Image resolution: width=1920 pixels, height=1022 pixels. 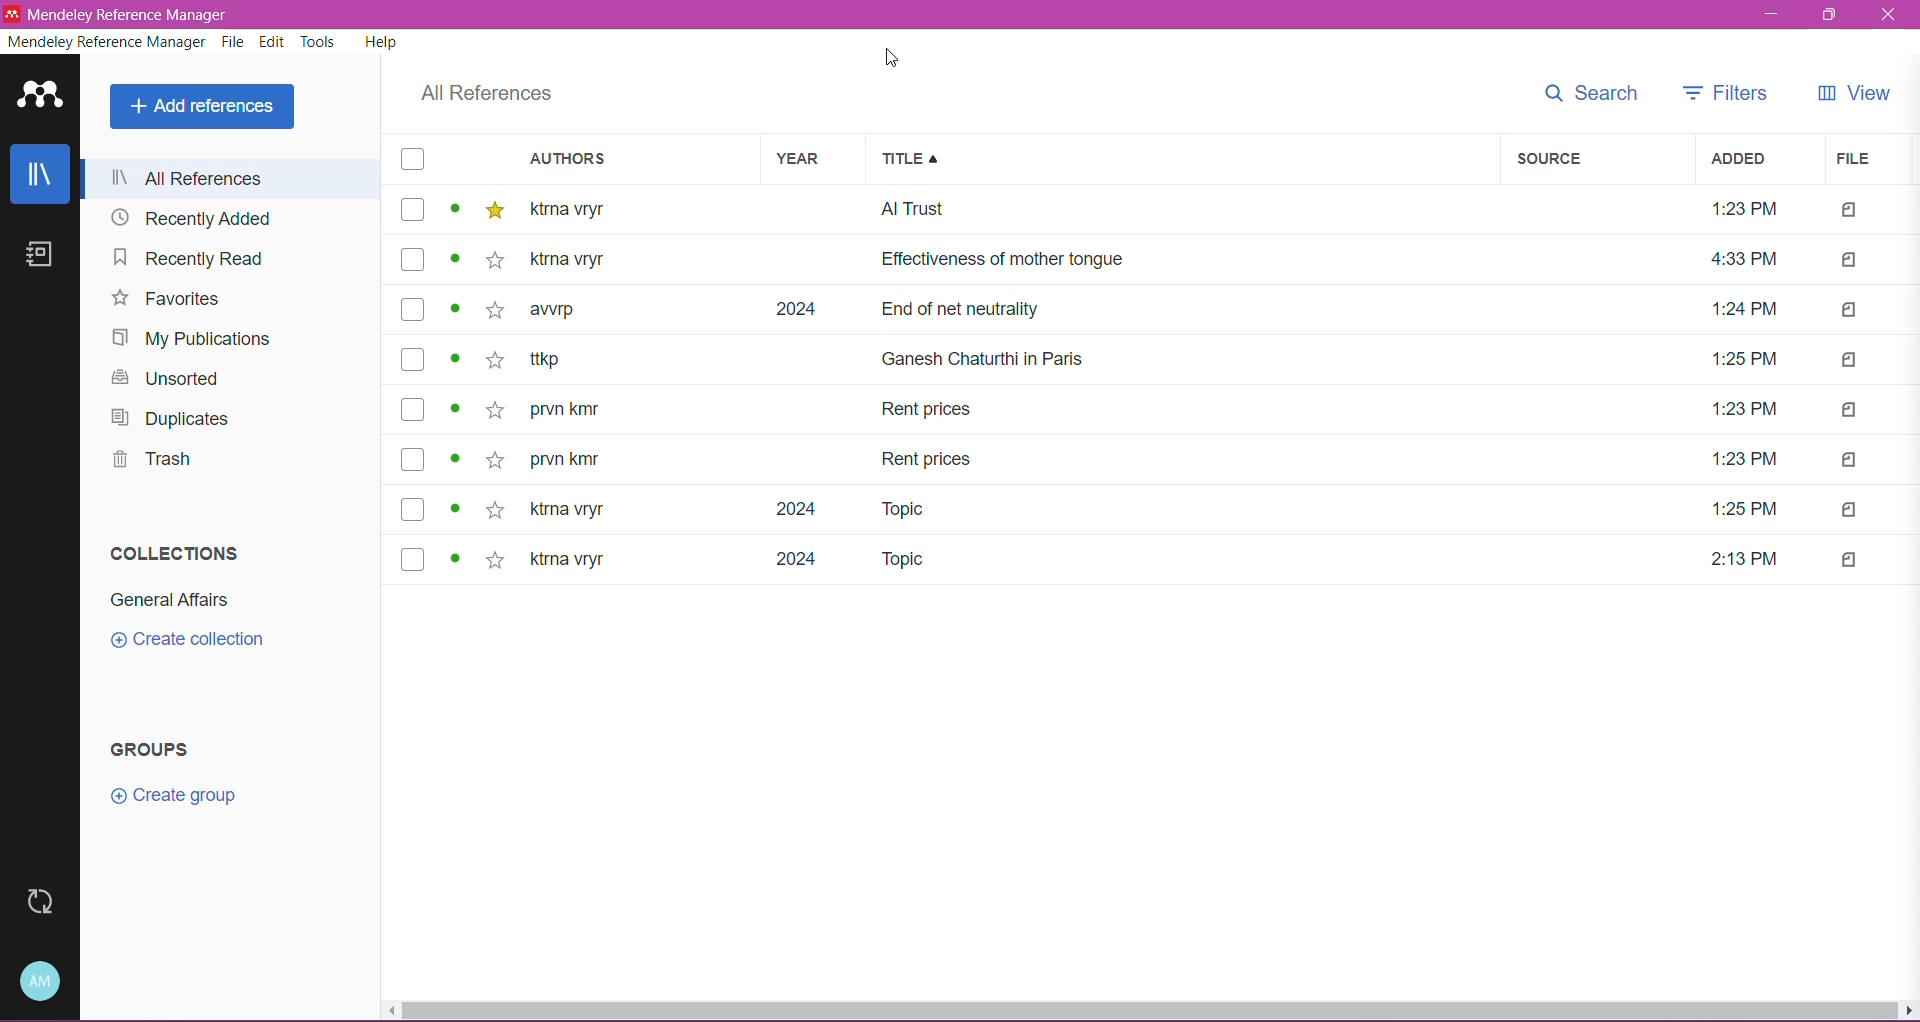 What do you see at coordinates (1156, 462) in the screenshot?
I see `prvn kmr Rent prices 1:23 PM` at bounding box center [1156, 462].